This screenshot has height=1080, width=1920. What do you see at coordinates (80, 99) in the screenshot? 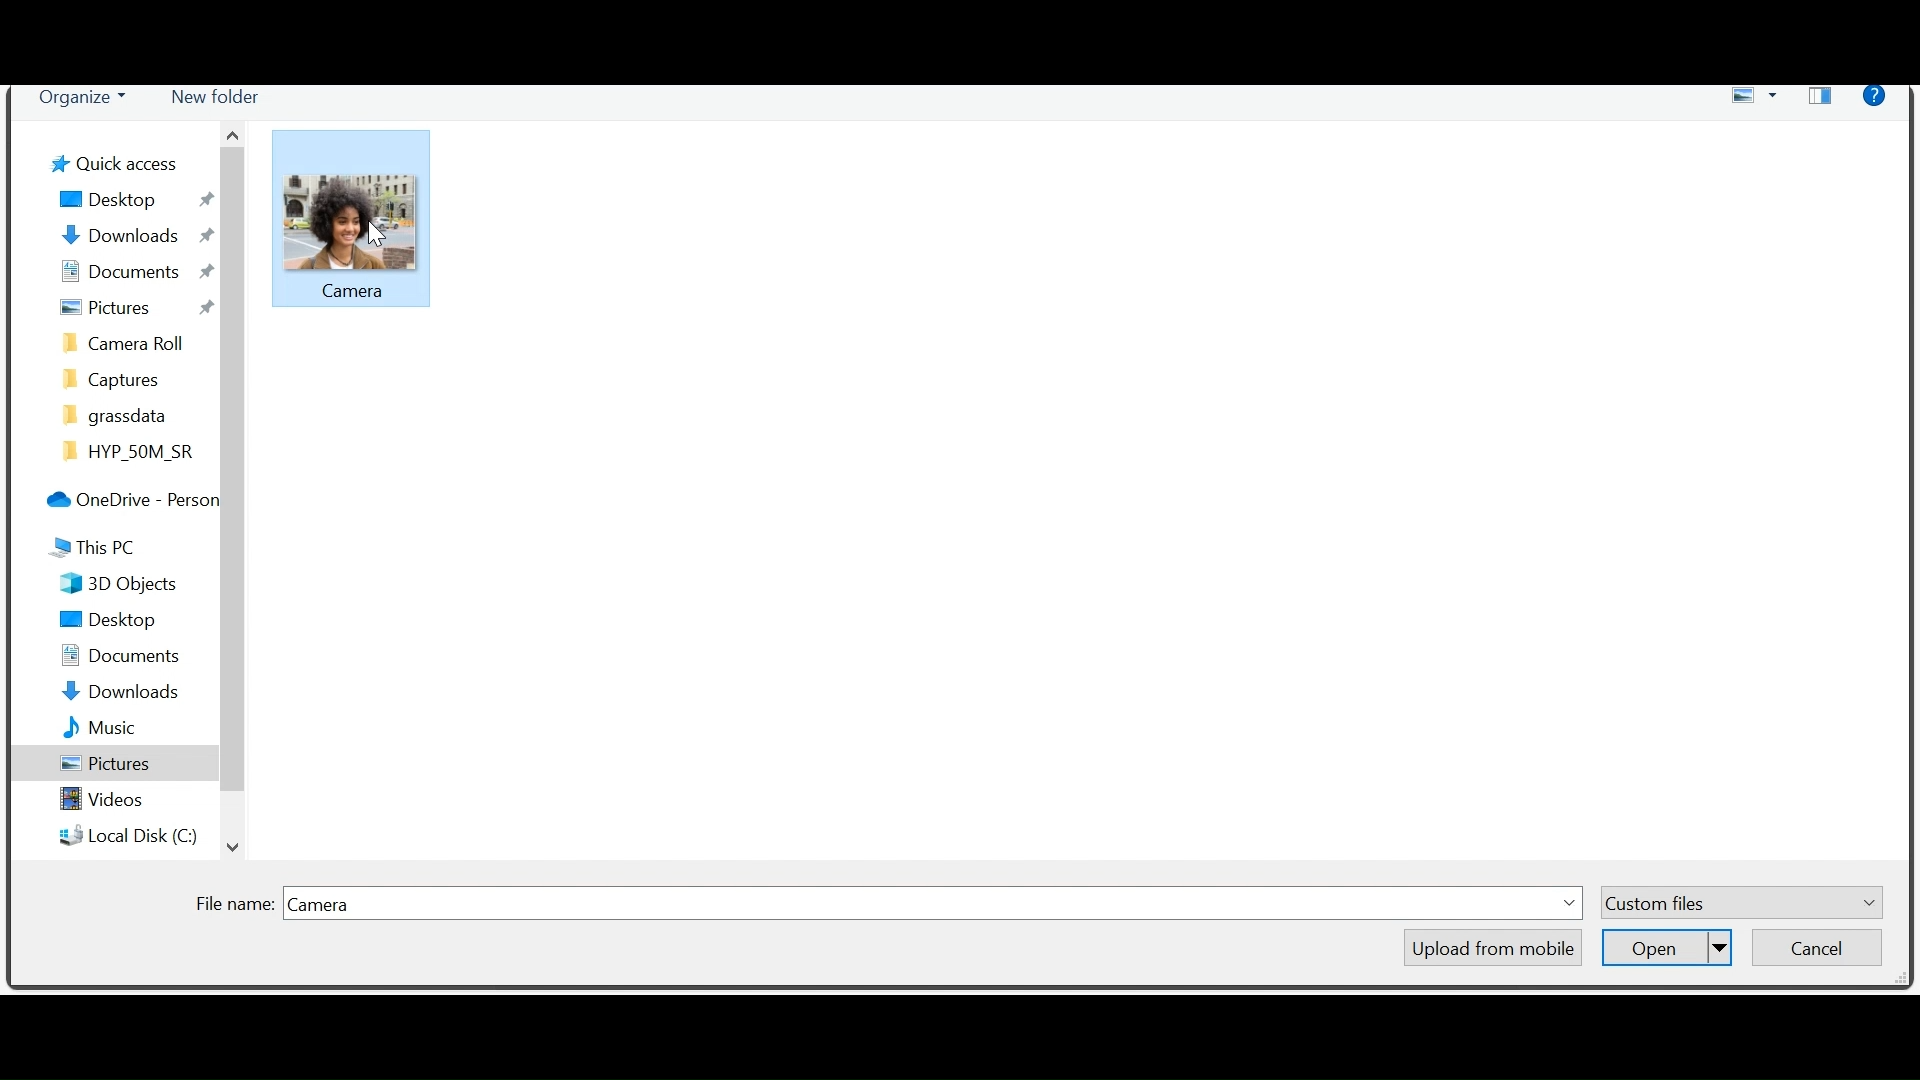
I see `Organize` at bounding box center [80, 99].